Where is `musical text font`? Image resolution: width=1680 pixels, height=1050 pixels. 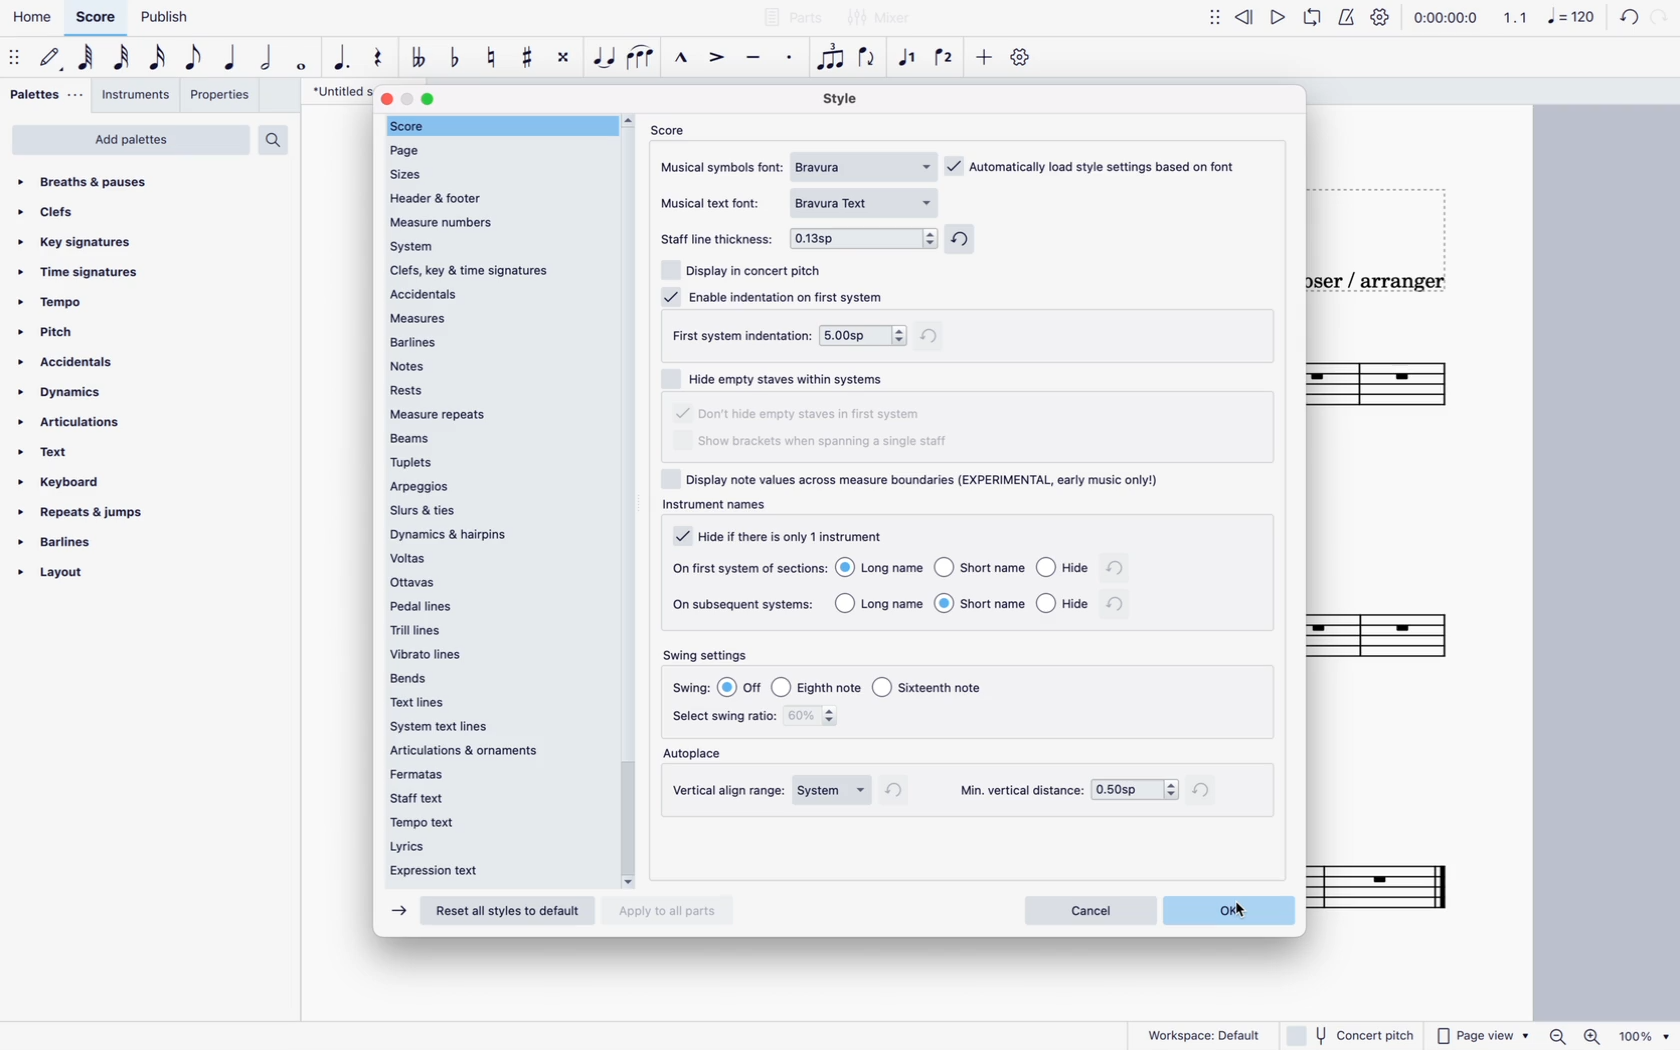
musical text font is located at coordinates (717, 202).